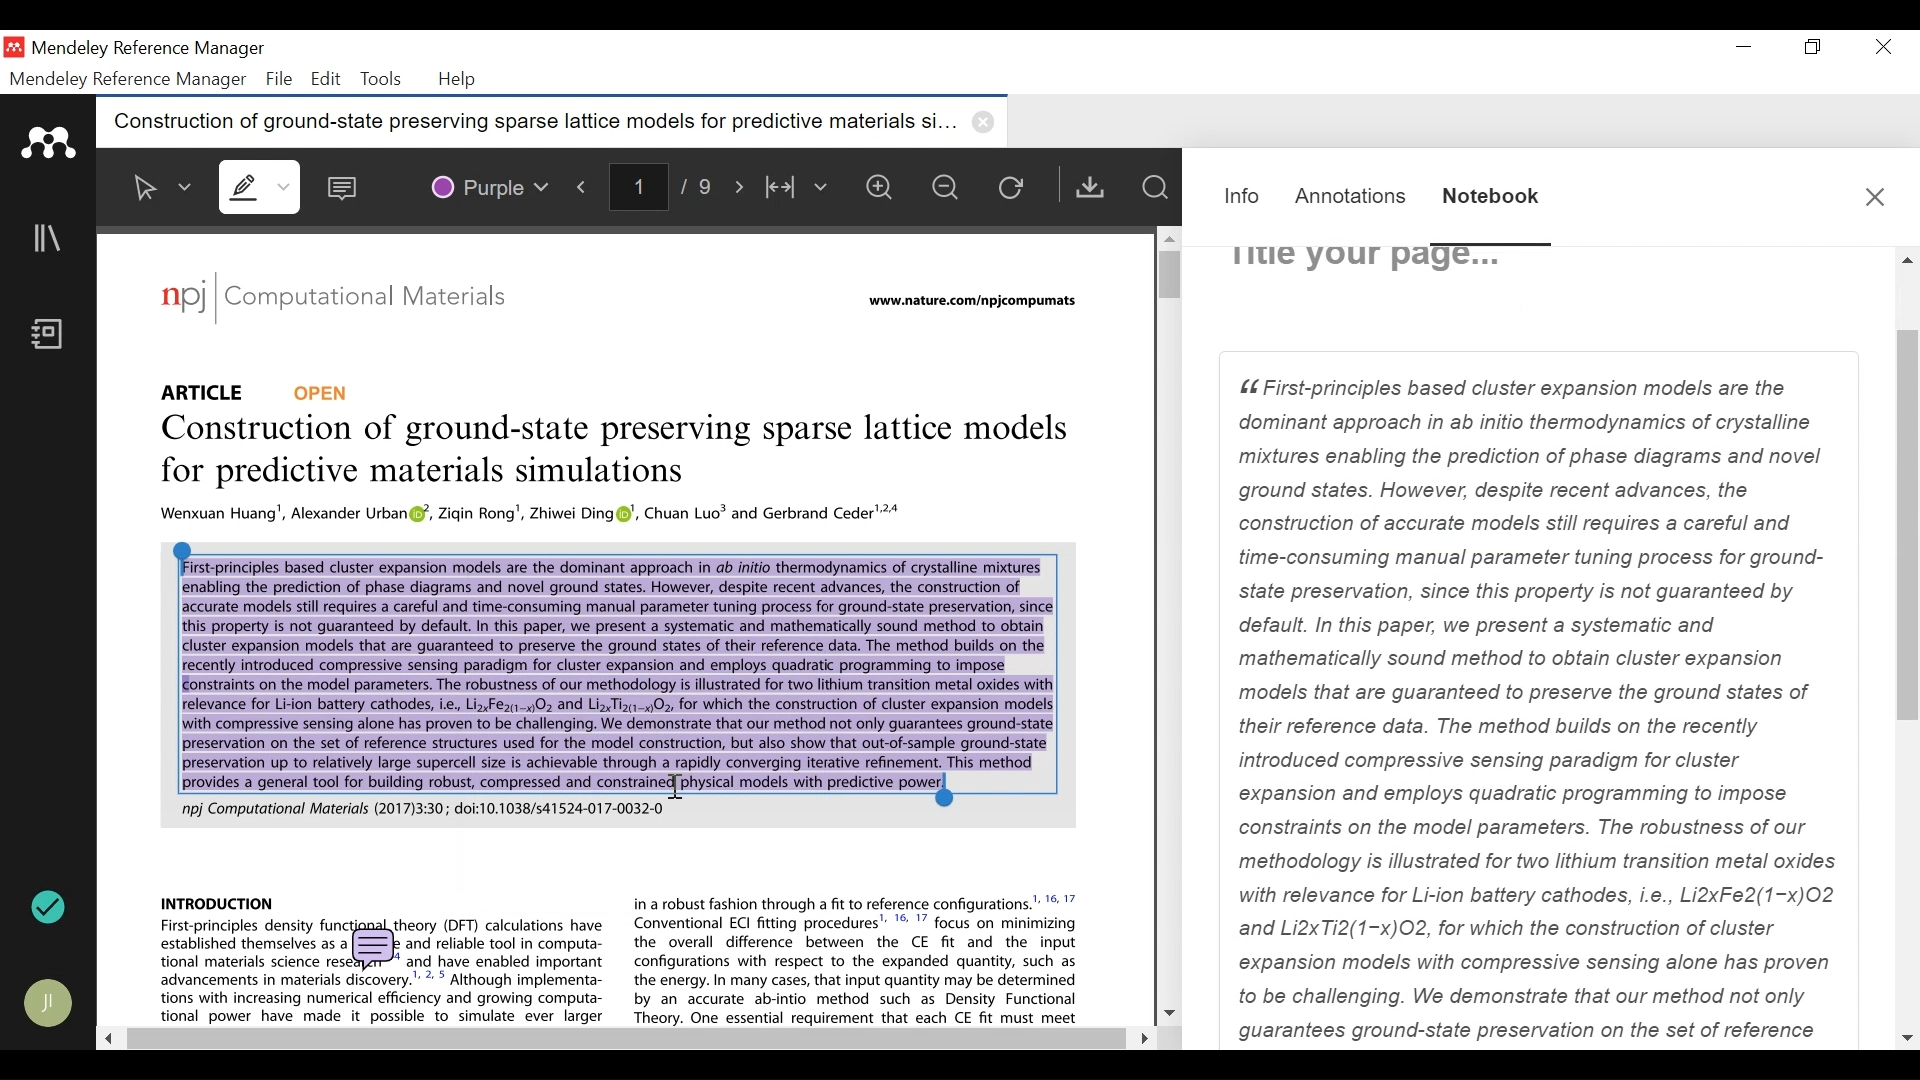 The image size is (1920, 1080). I want to click on Zoom in, so click(885, 187).